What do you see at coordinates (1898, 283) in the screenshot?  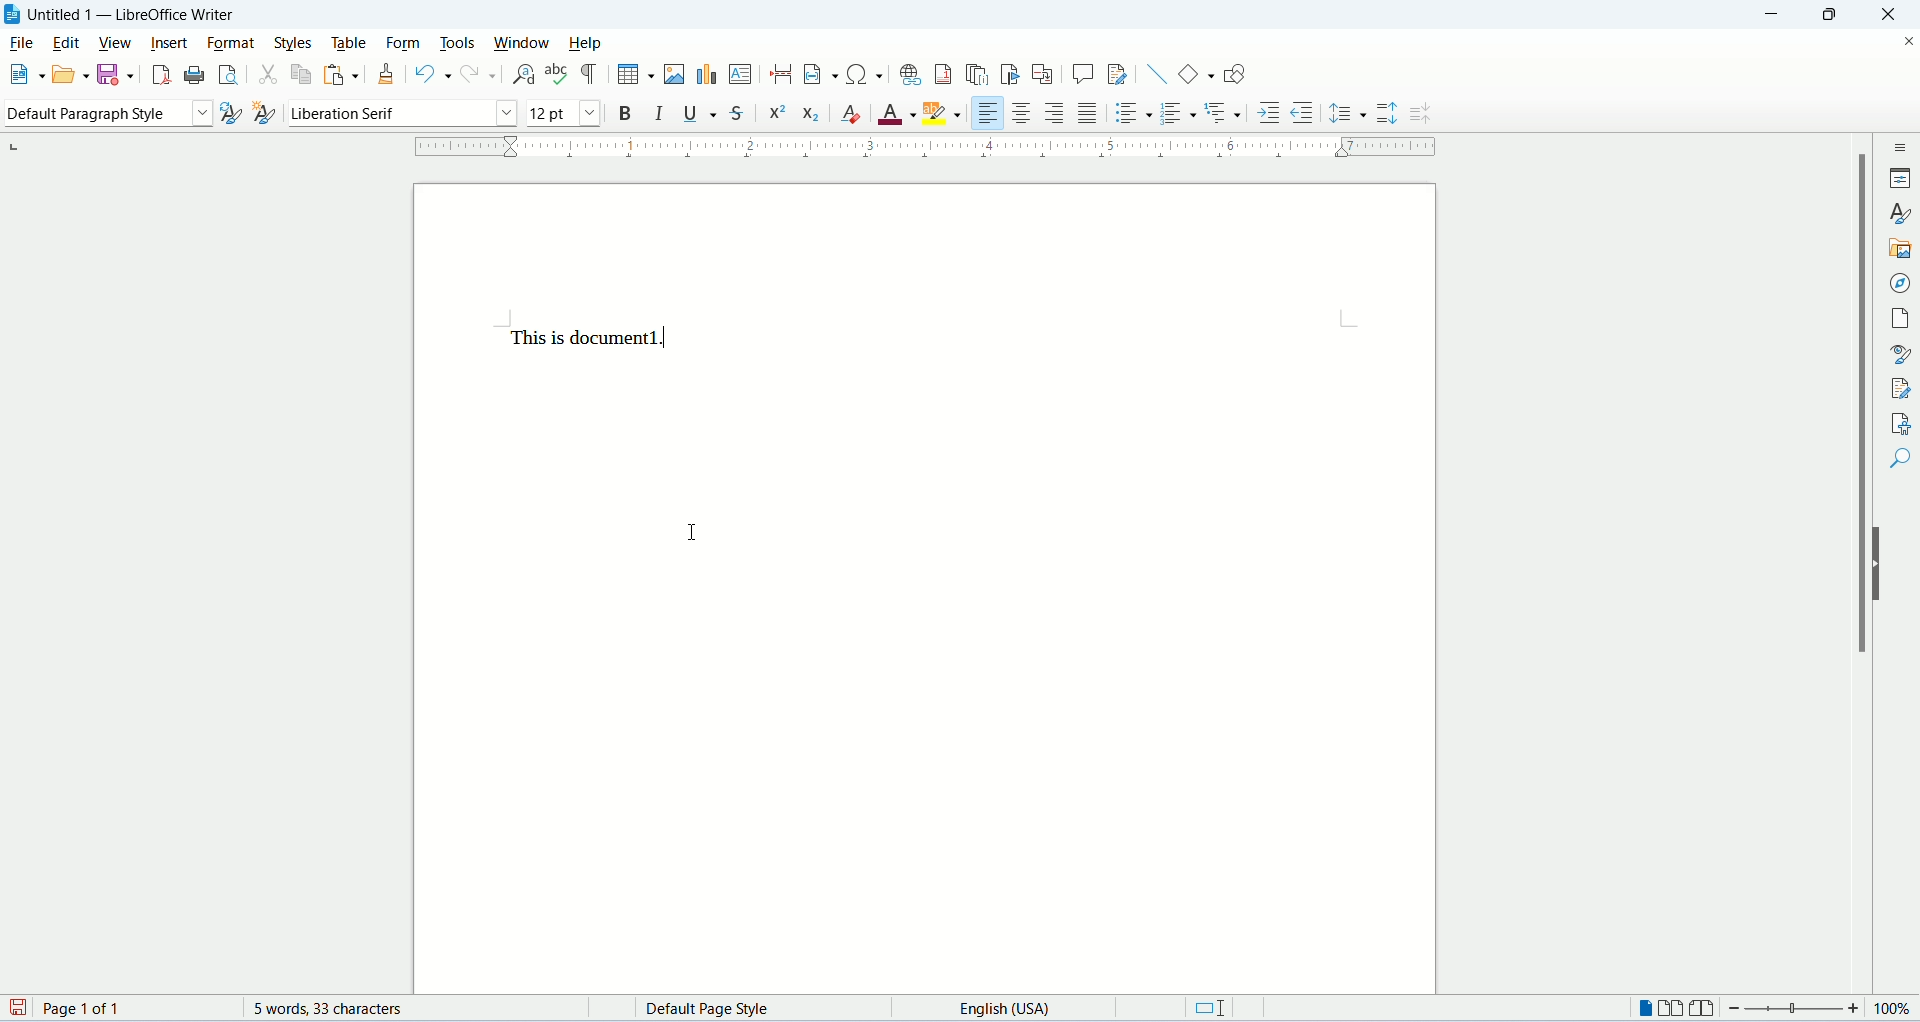 I see `navigator` at bounding box center [1898, 283].